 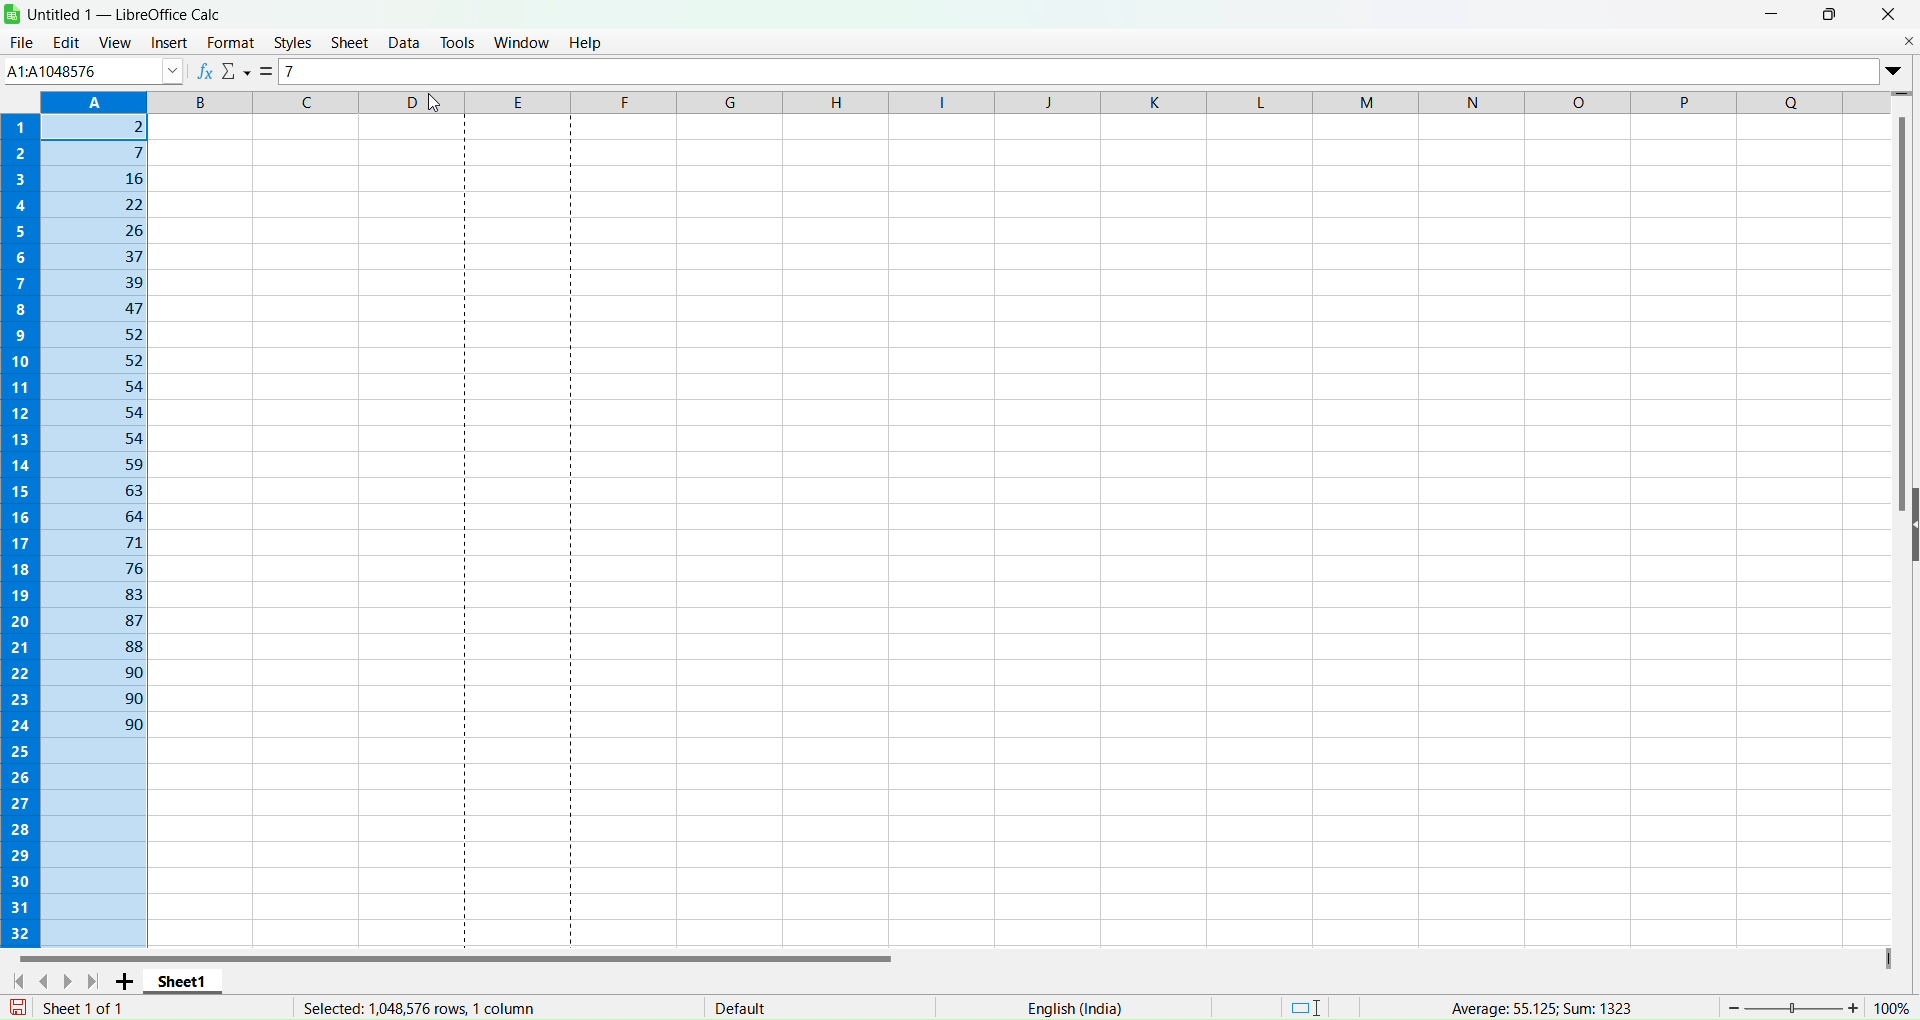 I want to click on File, so click(x=21, y=42).